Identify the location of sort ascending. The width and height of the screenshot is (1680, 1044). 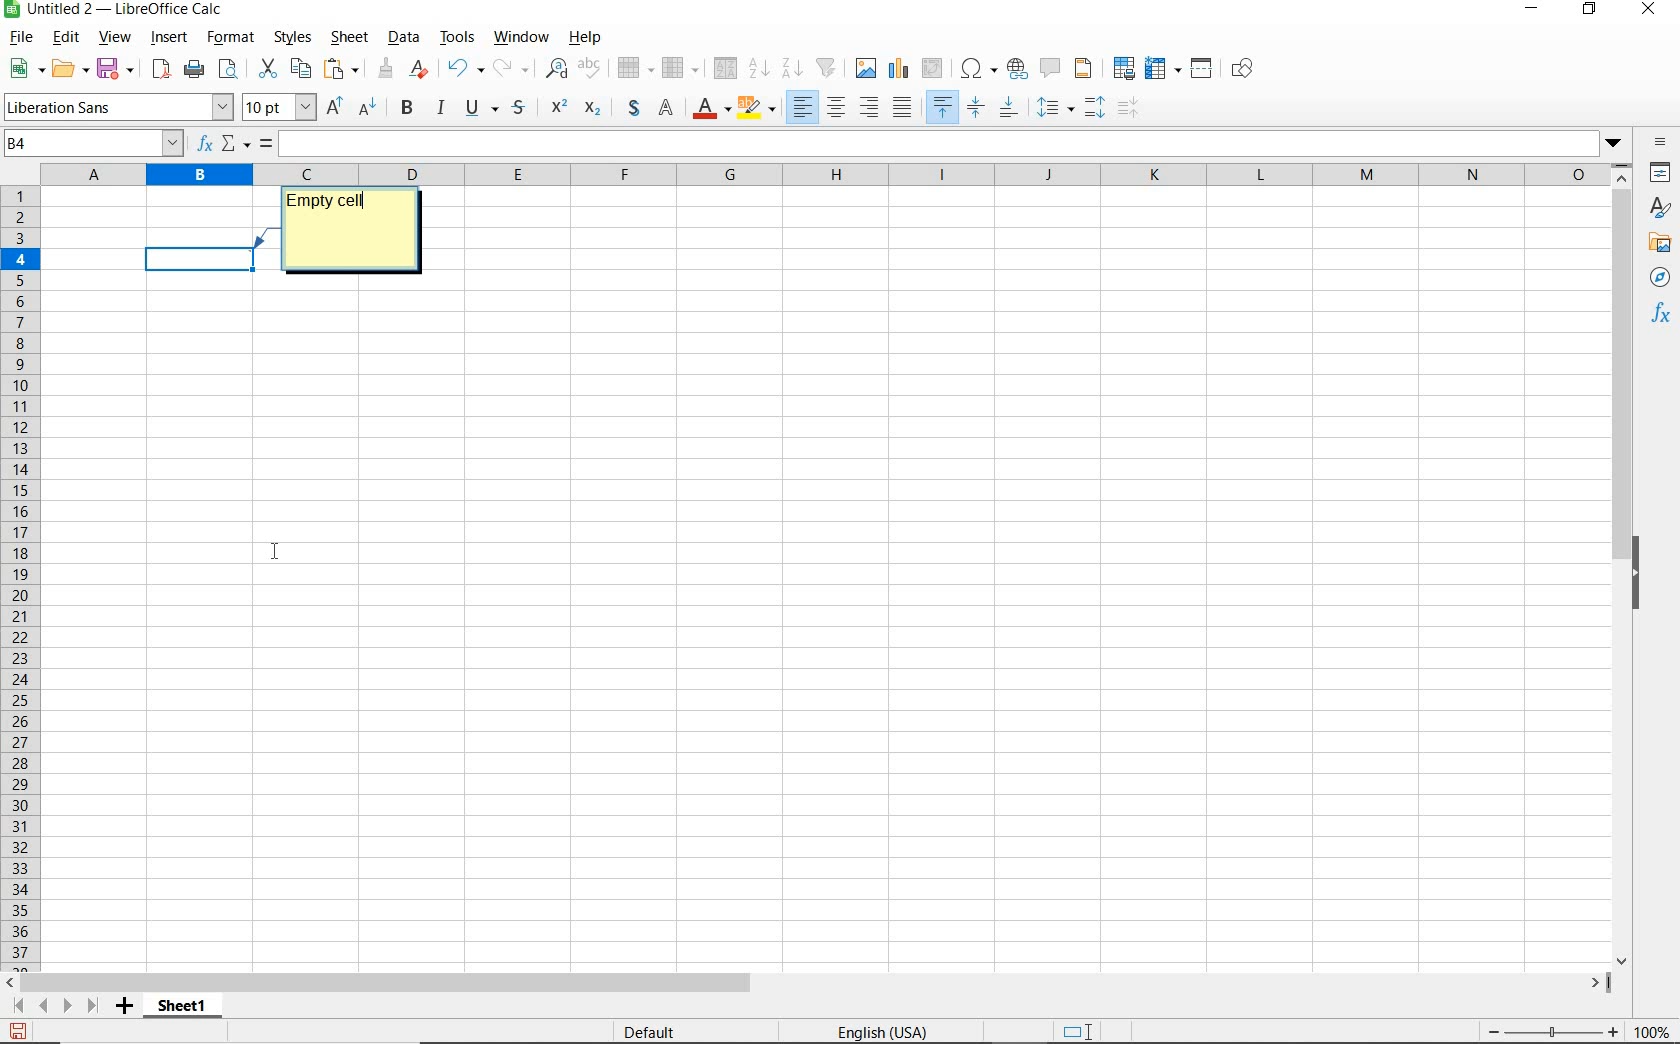
(758, 70).